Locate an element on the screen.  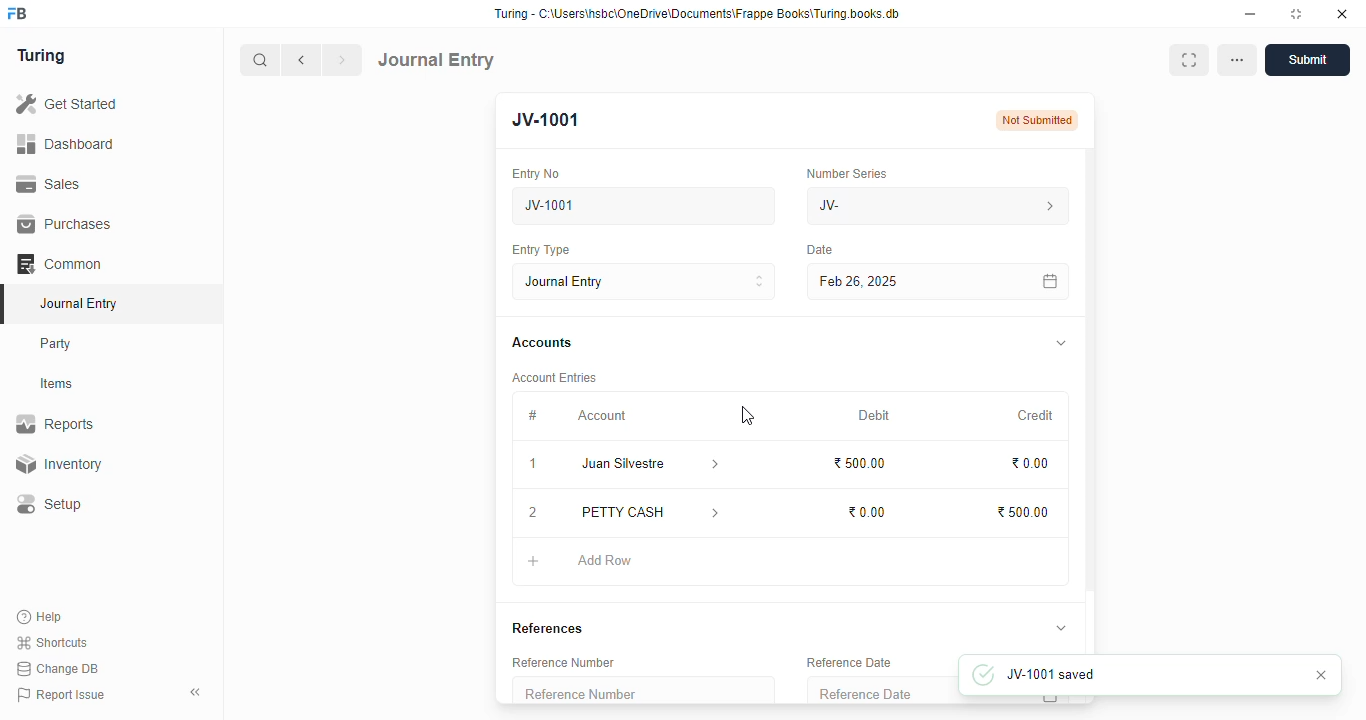
accounts is located at coordinates (542, 343).